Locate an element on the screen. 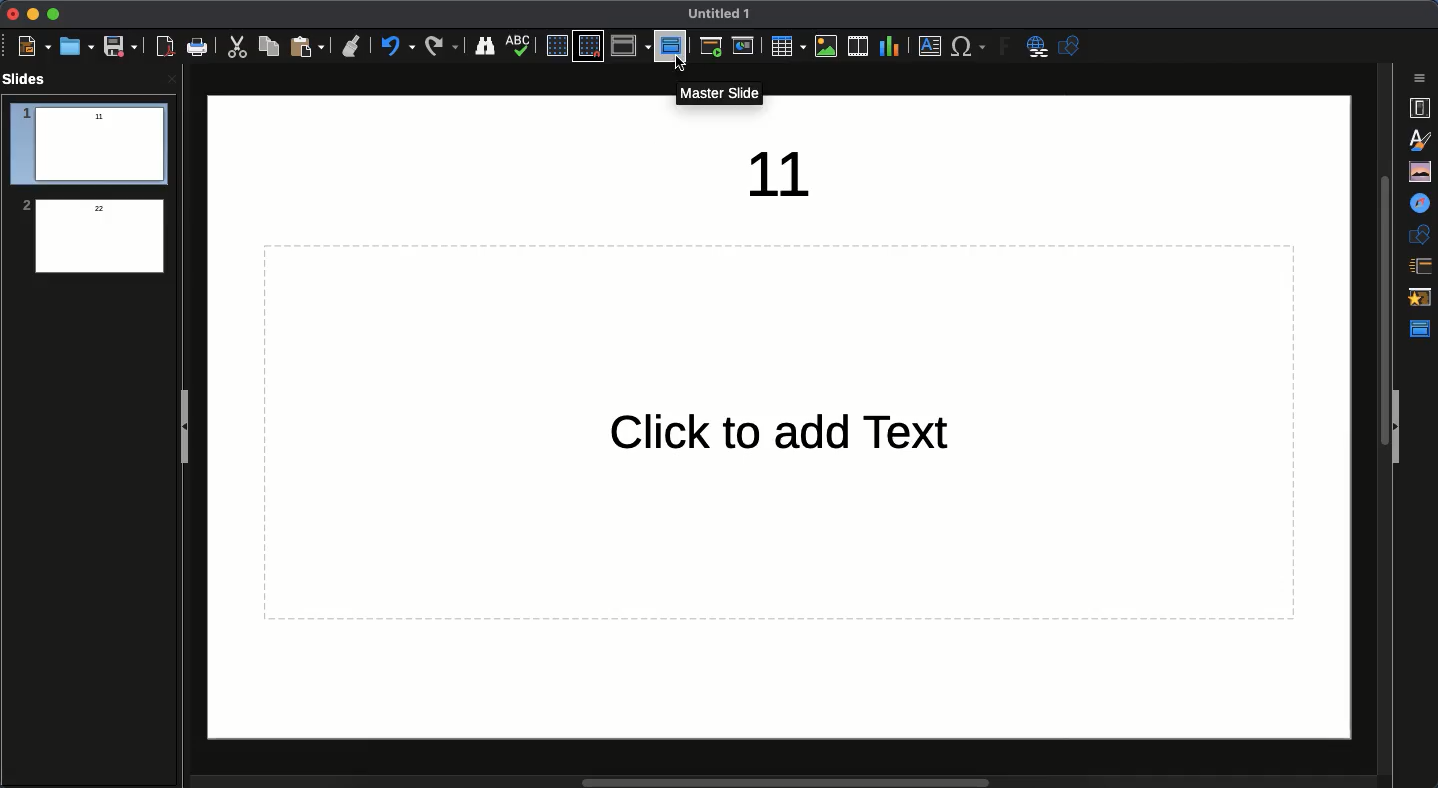  Start from first slide is located at coordinates (713, 49).